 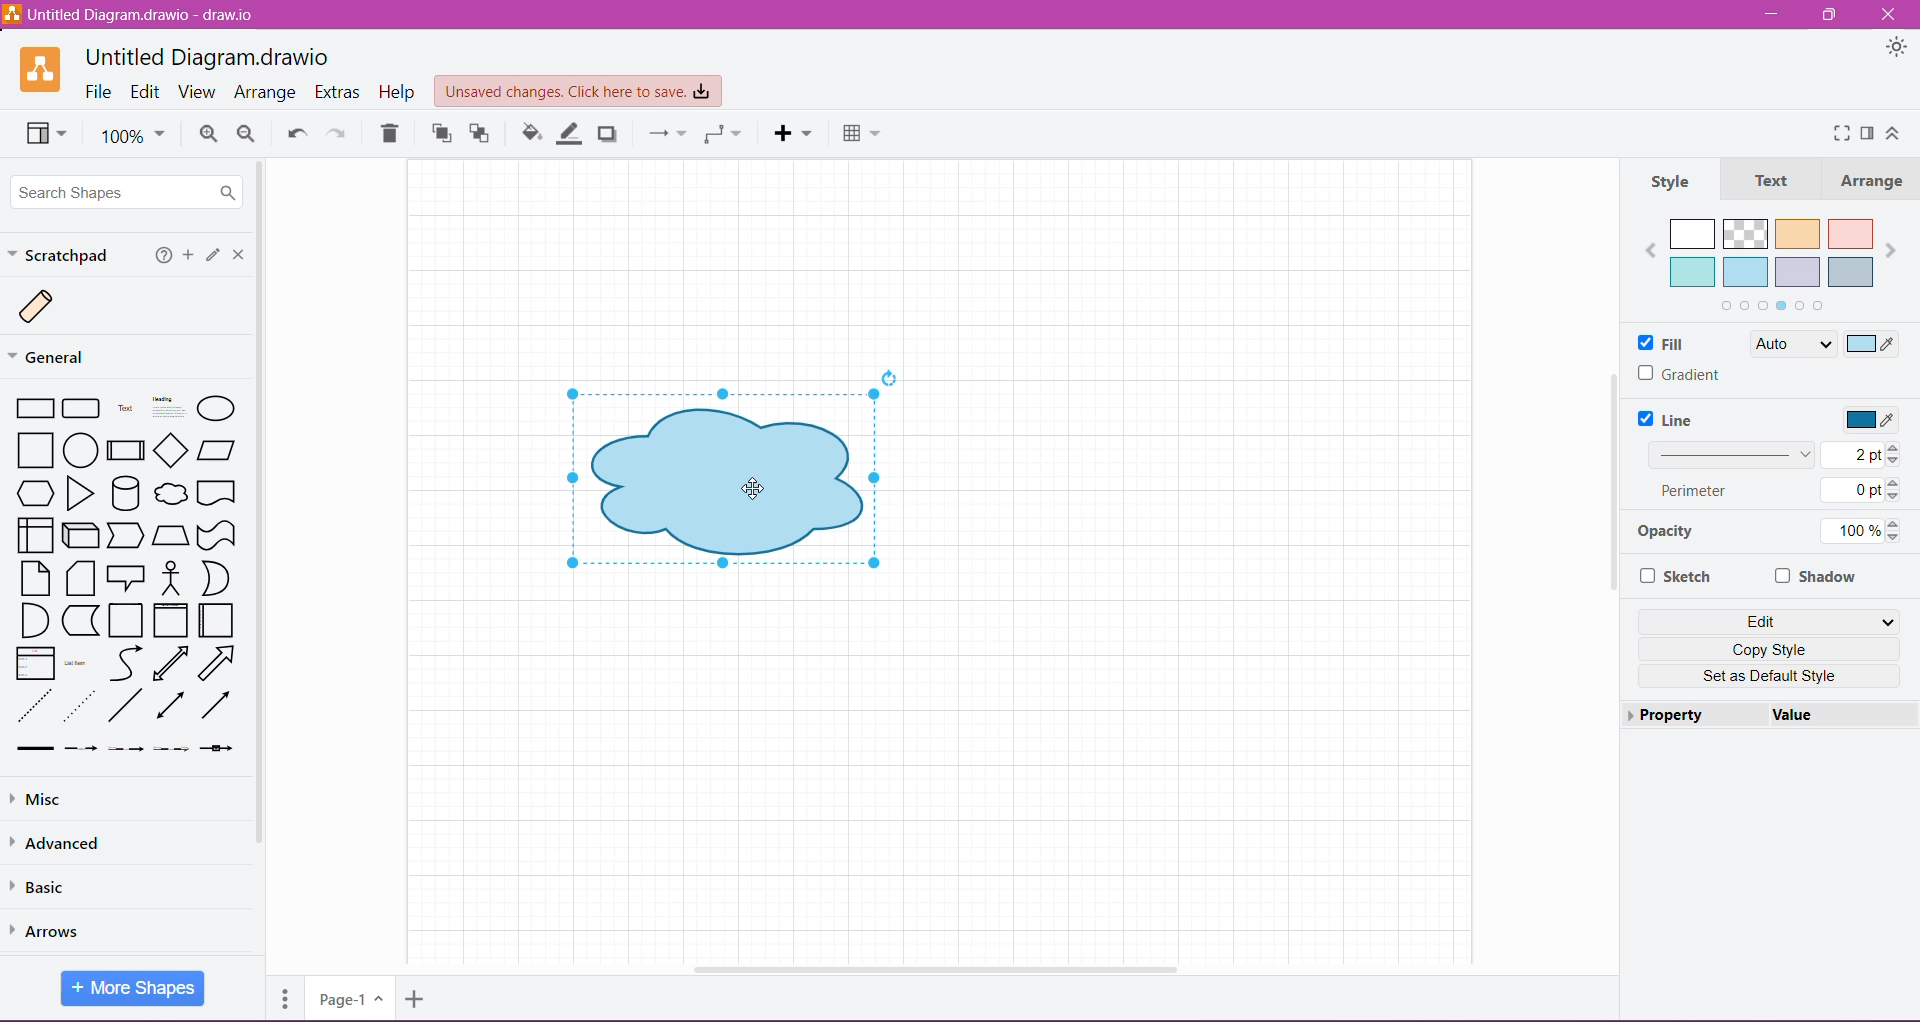 What do you see at coordinates (147, 92) in the screenshot?
I see `Edit` at bounding box center [147, 92].